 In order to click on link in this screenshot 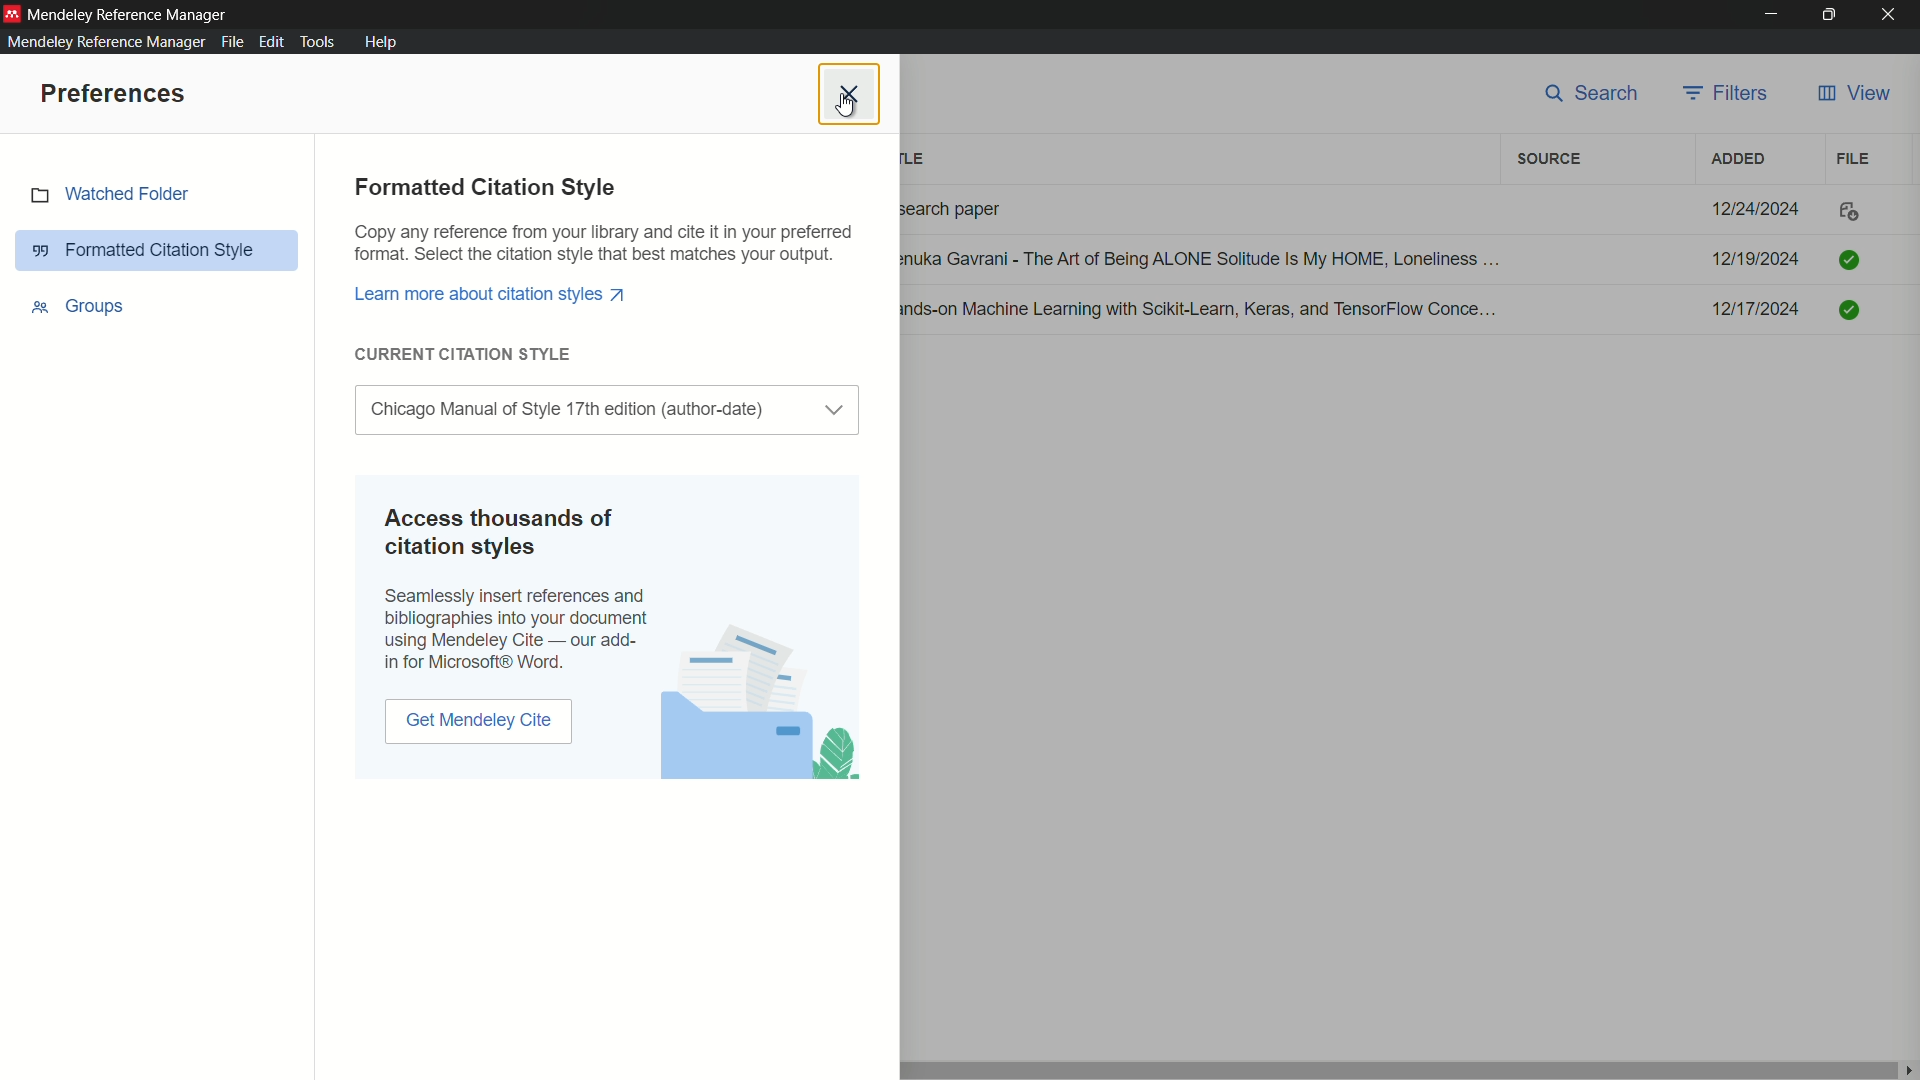, I will do `click(494, 293)`.